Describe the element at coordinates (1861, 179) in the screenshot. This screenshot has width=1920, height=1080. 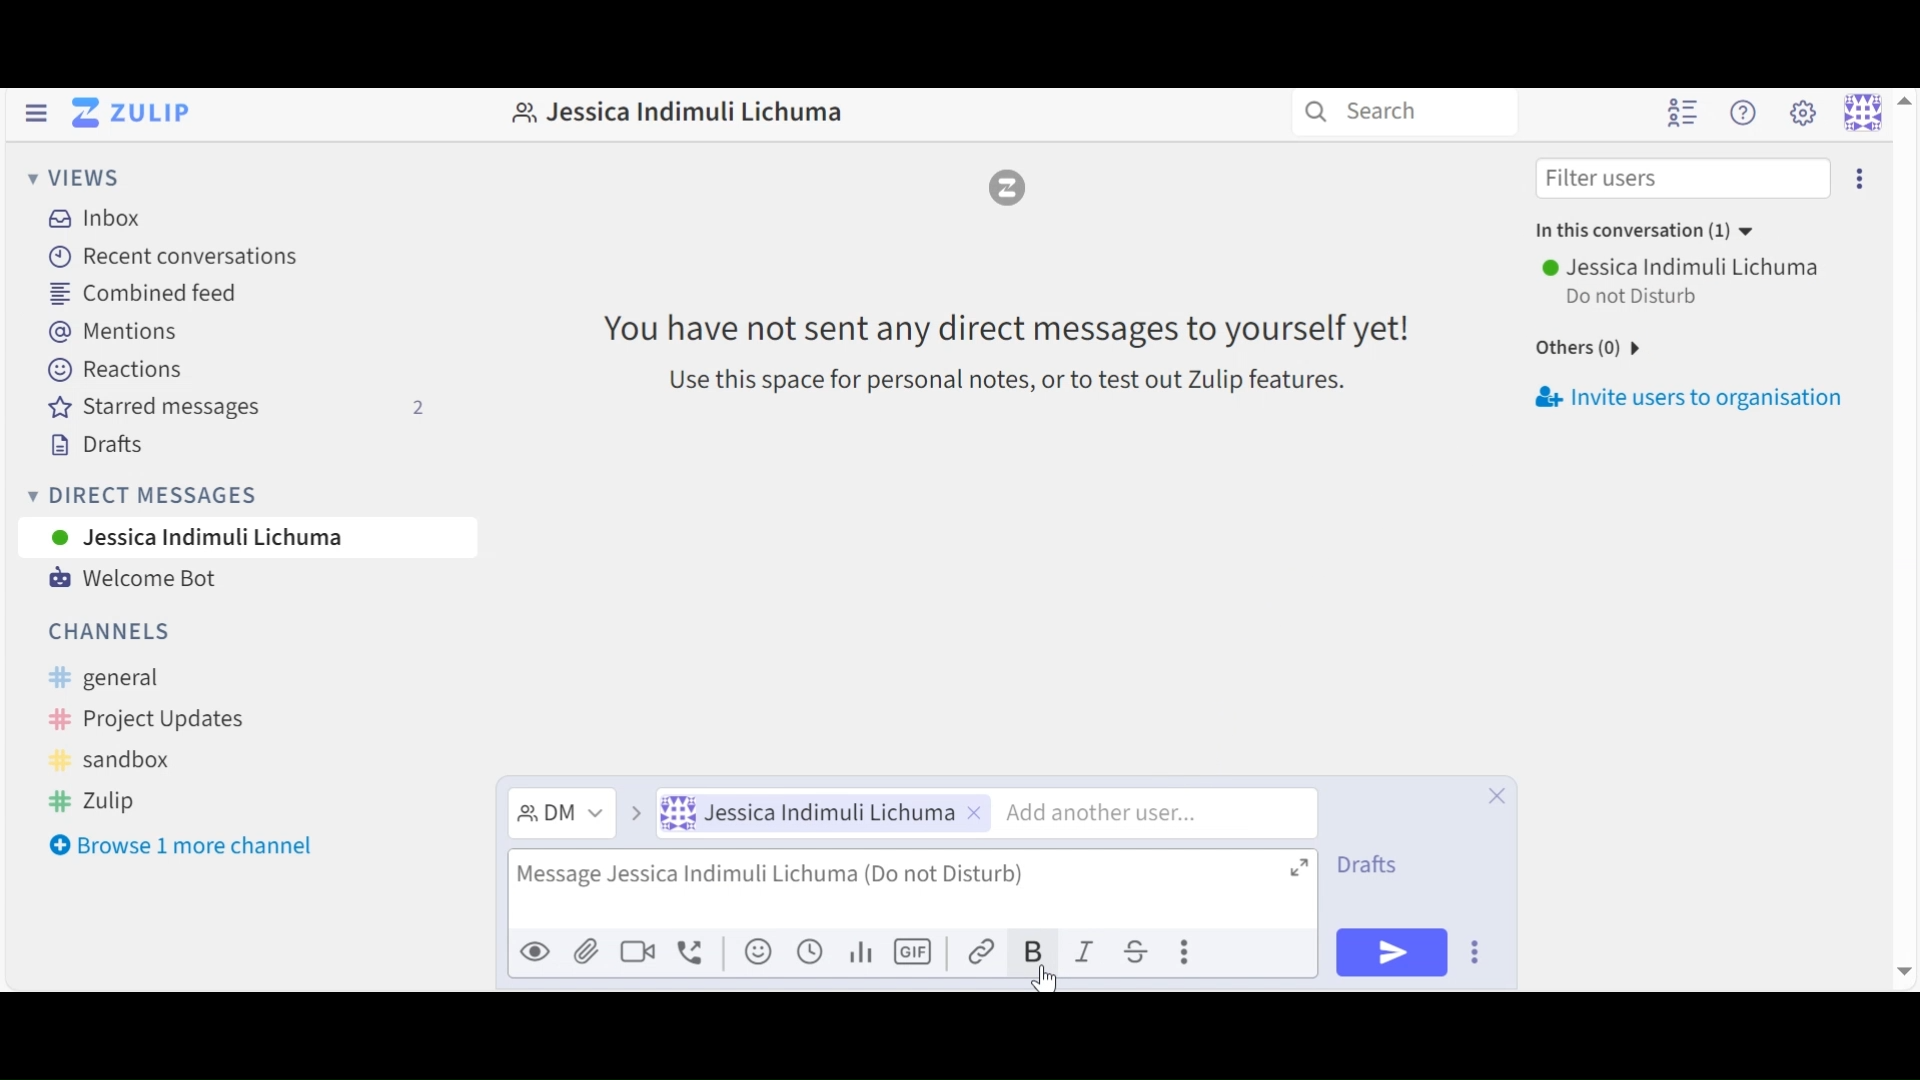
I see `more options` at that location.